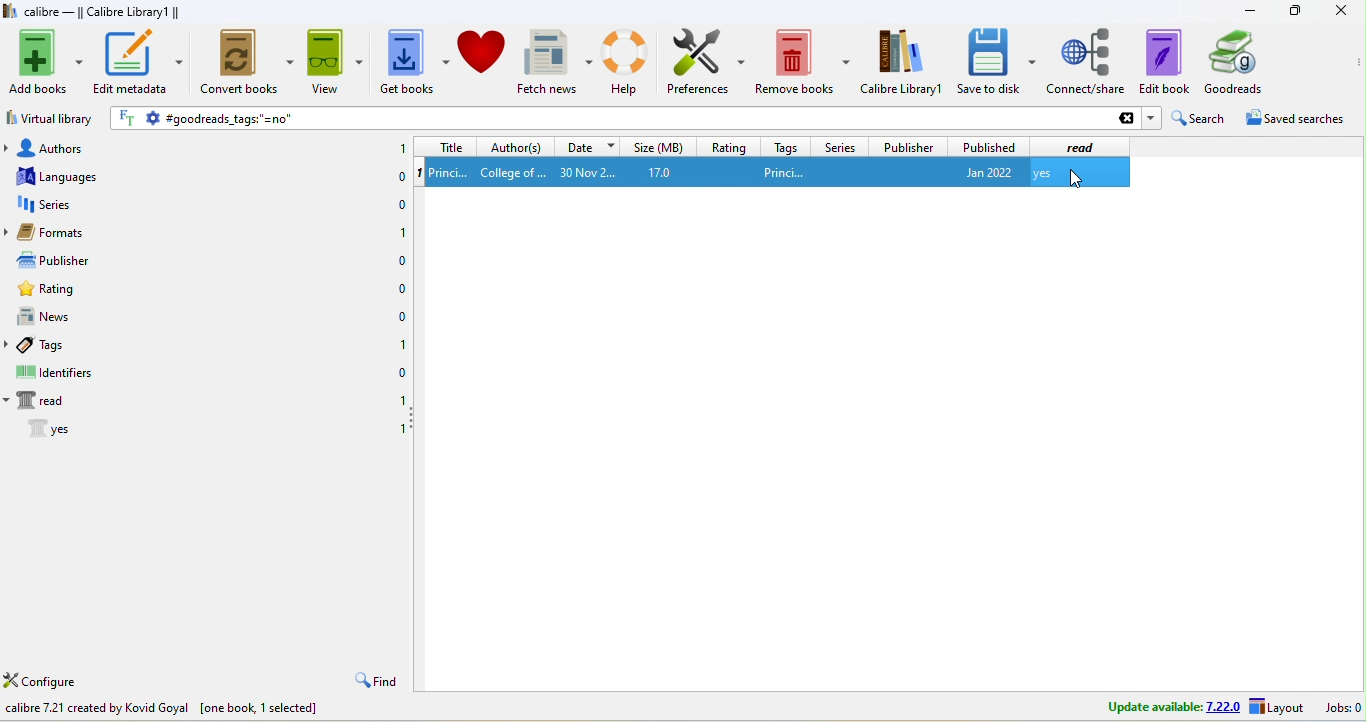  What do you see at coordinates (1292, 118) in the screenshot?
I see `saved searches` at bounding box center [1292, 118].